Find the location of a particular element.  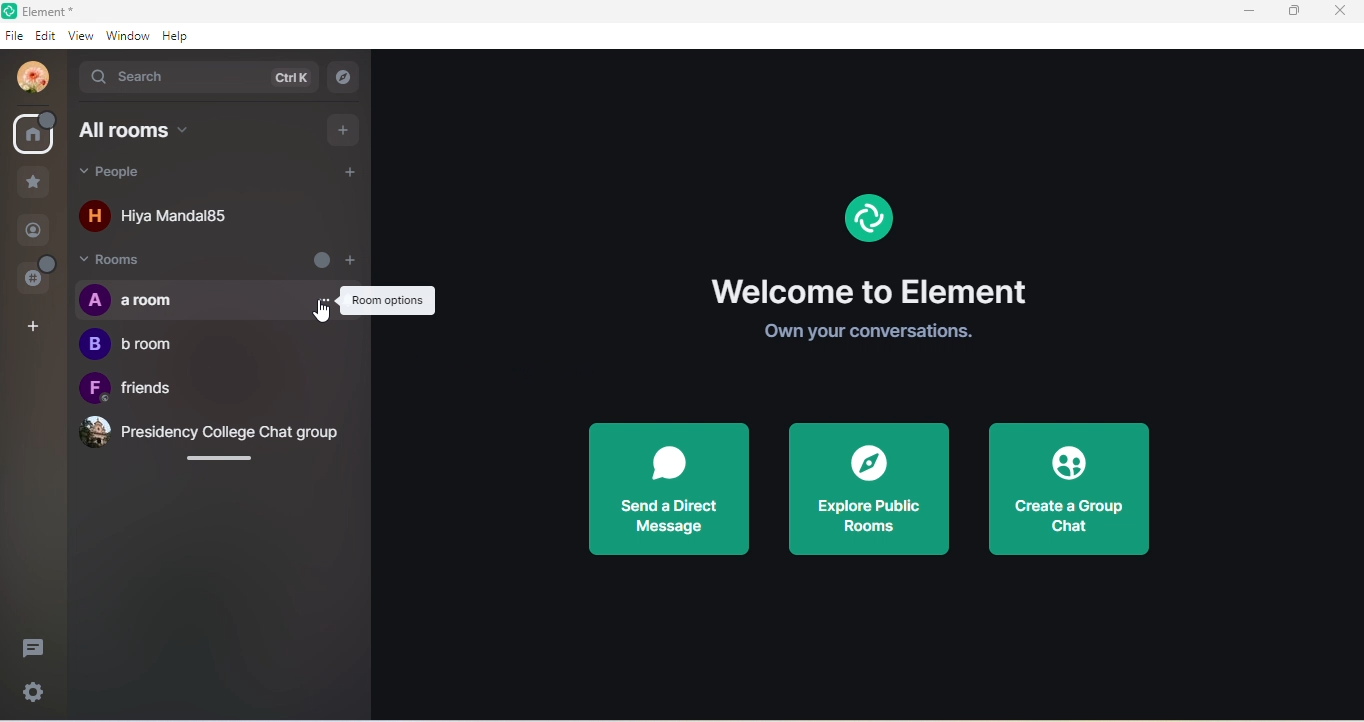

a room is located at coordinates (211, 299).